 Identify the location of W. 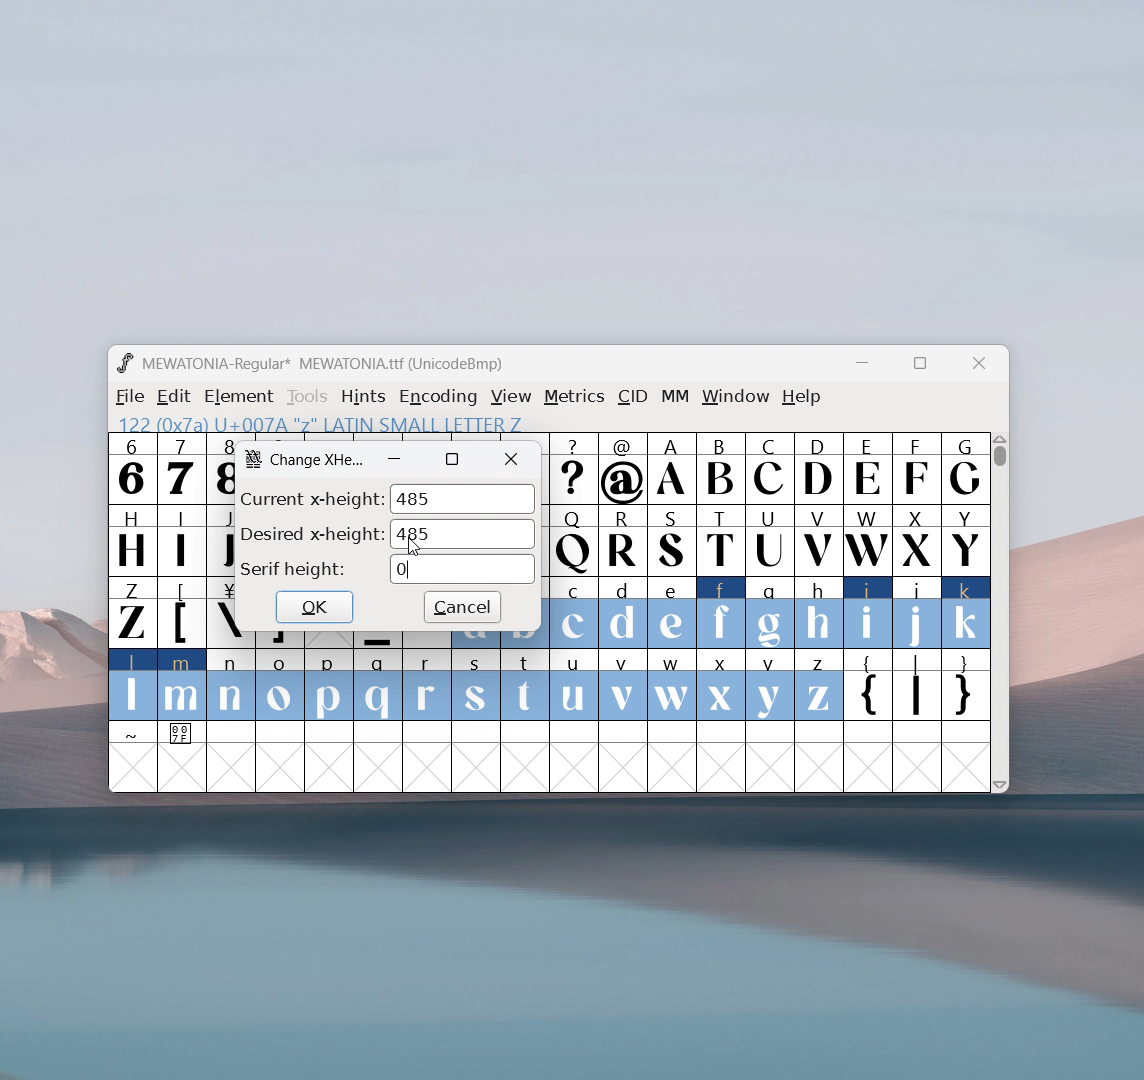
(866, 540).